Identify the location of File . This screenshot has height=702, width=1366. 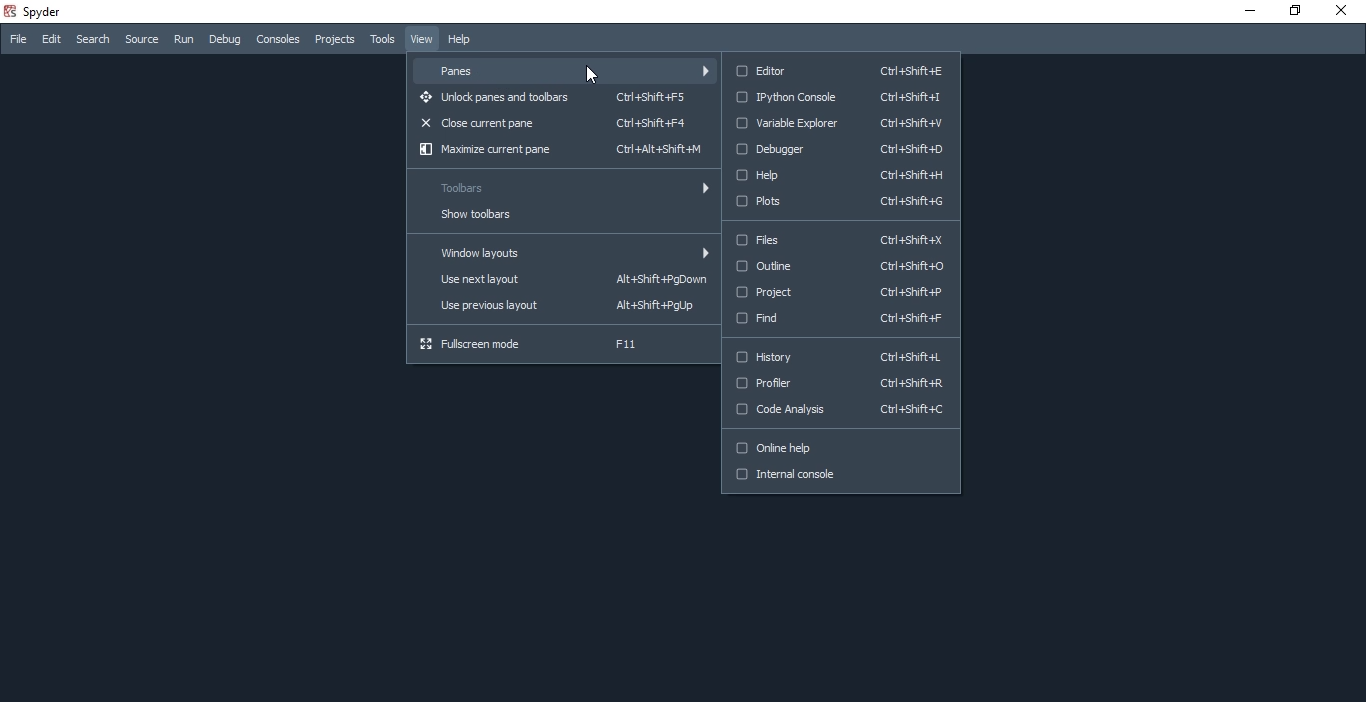
(17, 39).